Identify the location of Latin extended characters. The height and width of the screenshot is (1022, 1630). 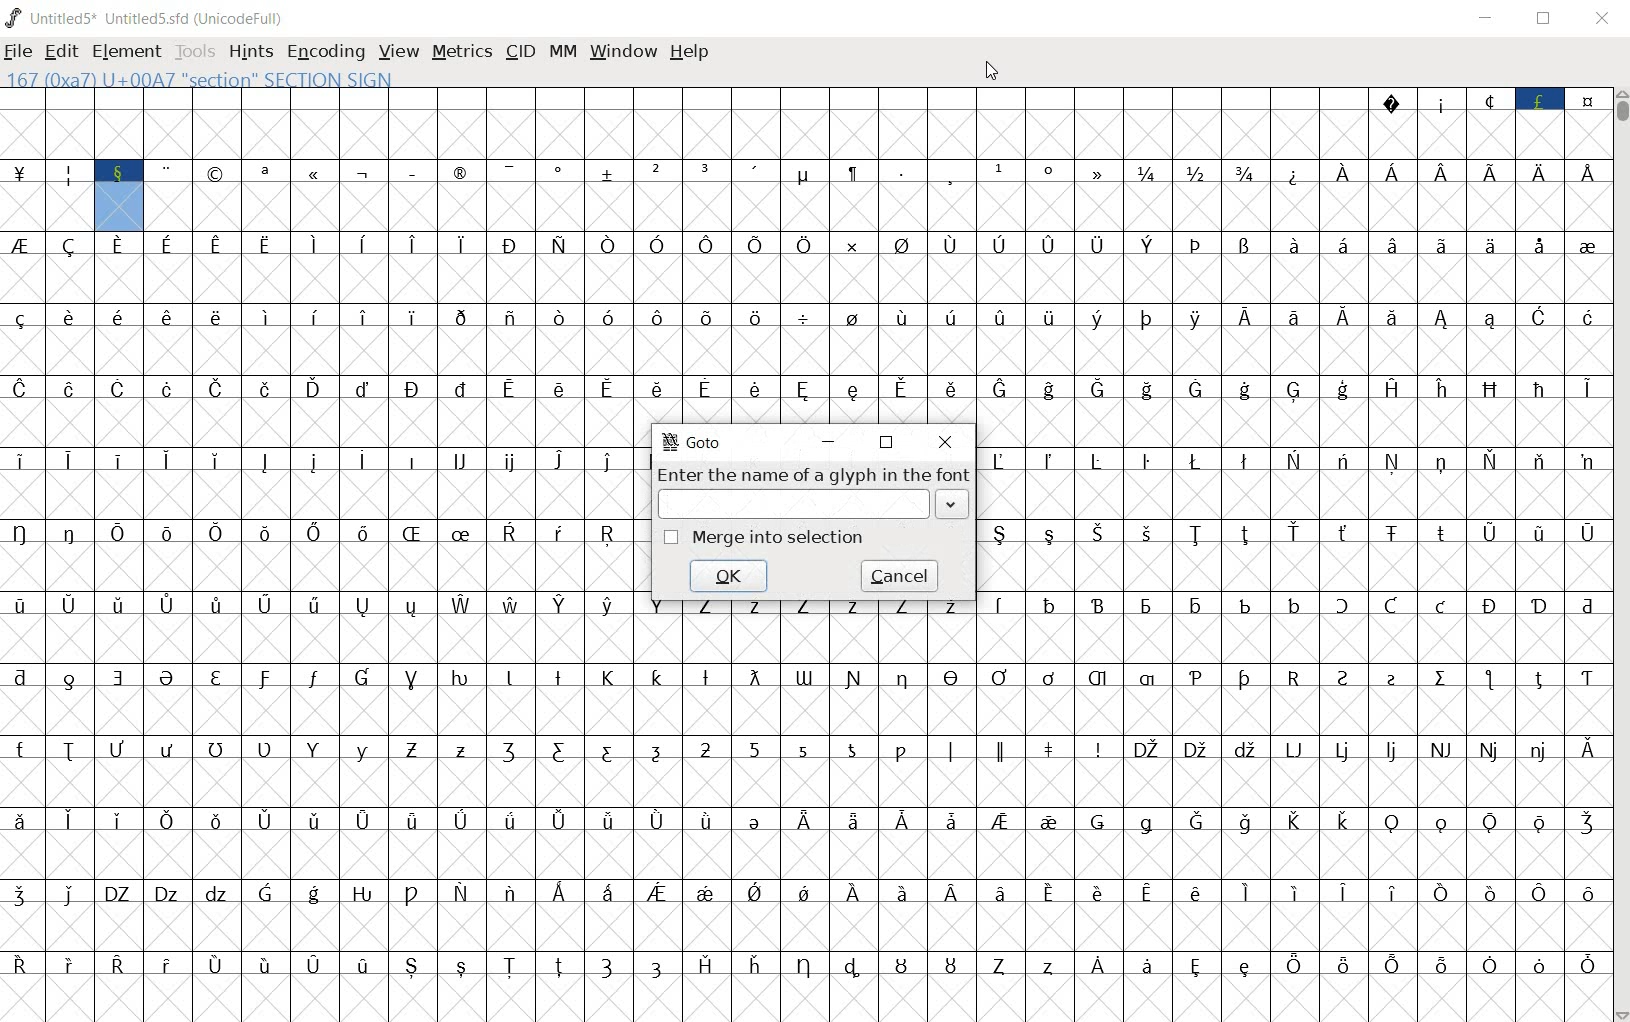
(216, 337).